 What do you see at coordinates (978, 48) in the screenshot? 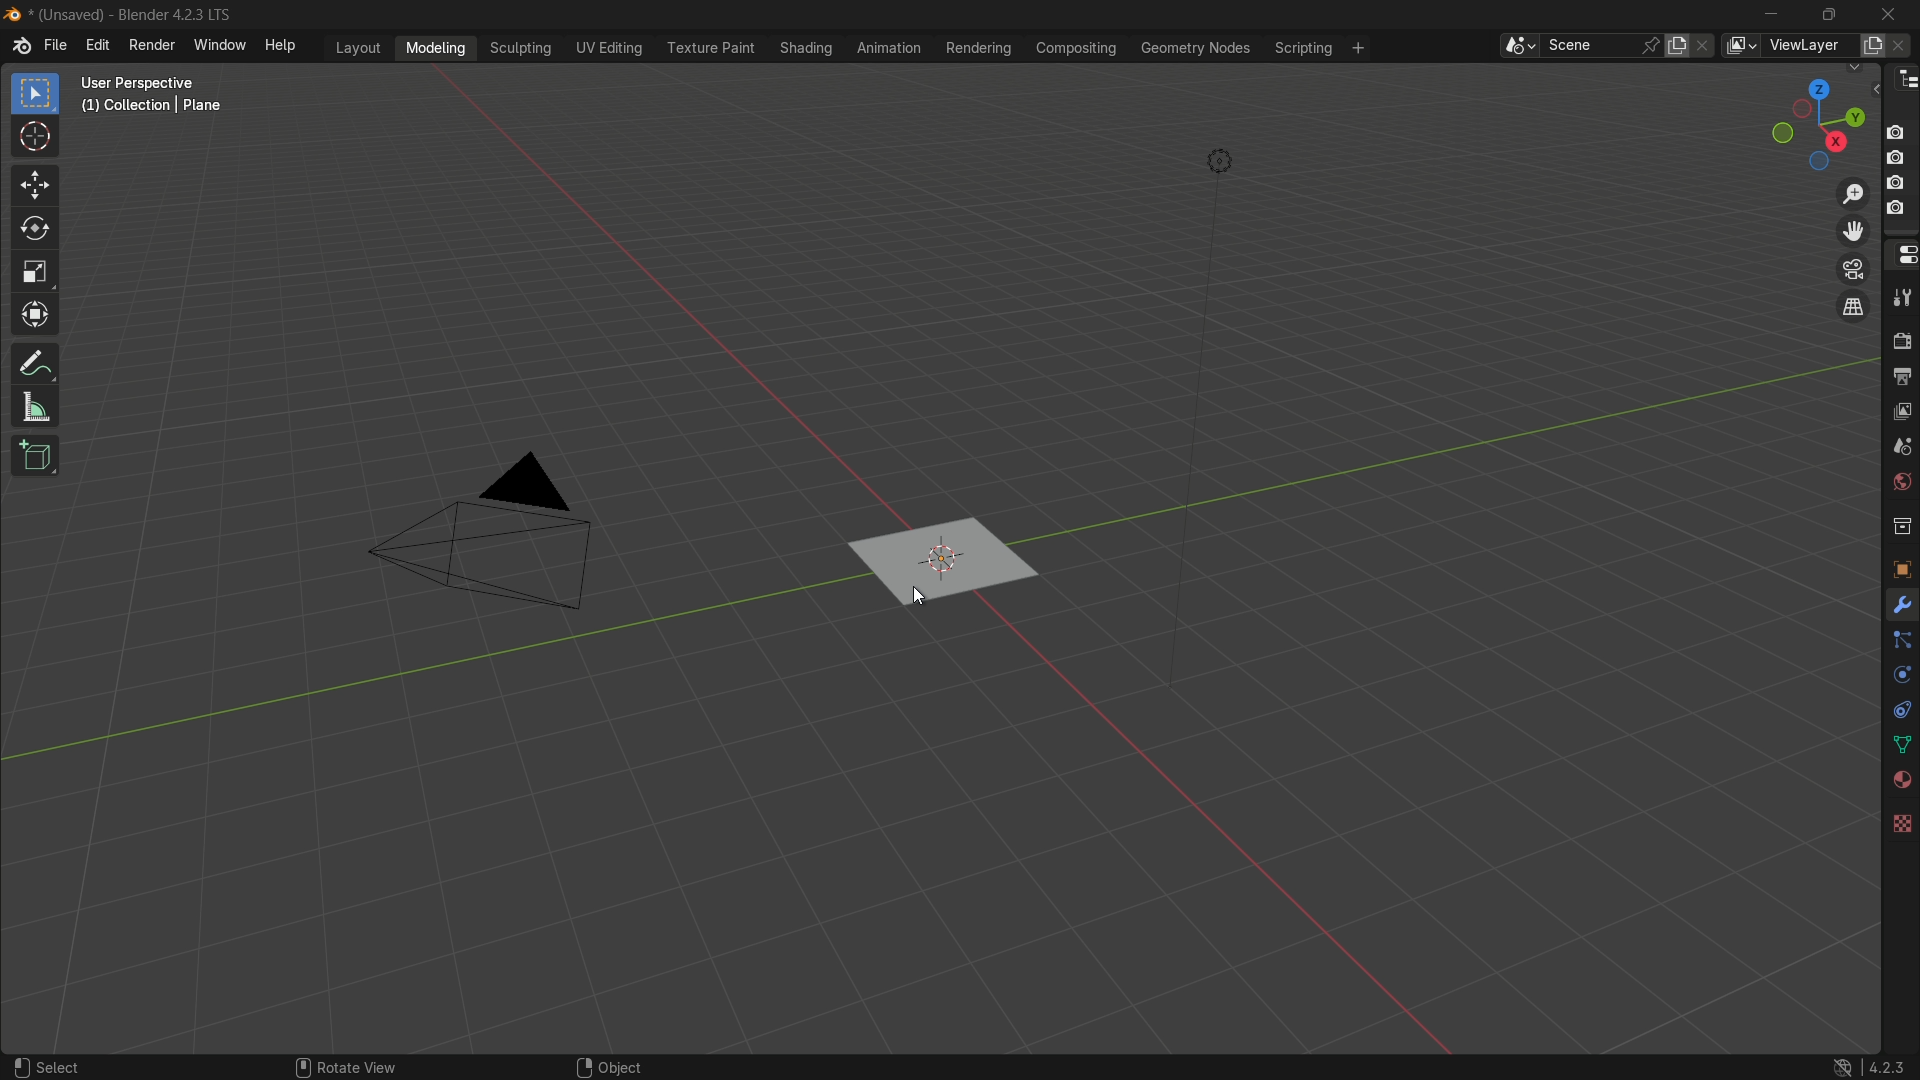
I see `rendering` at bounding box center [978, 48].